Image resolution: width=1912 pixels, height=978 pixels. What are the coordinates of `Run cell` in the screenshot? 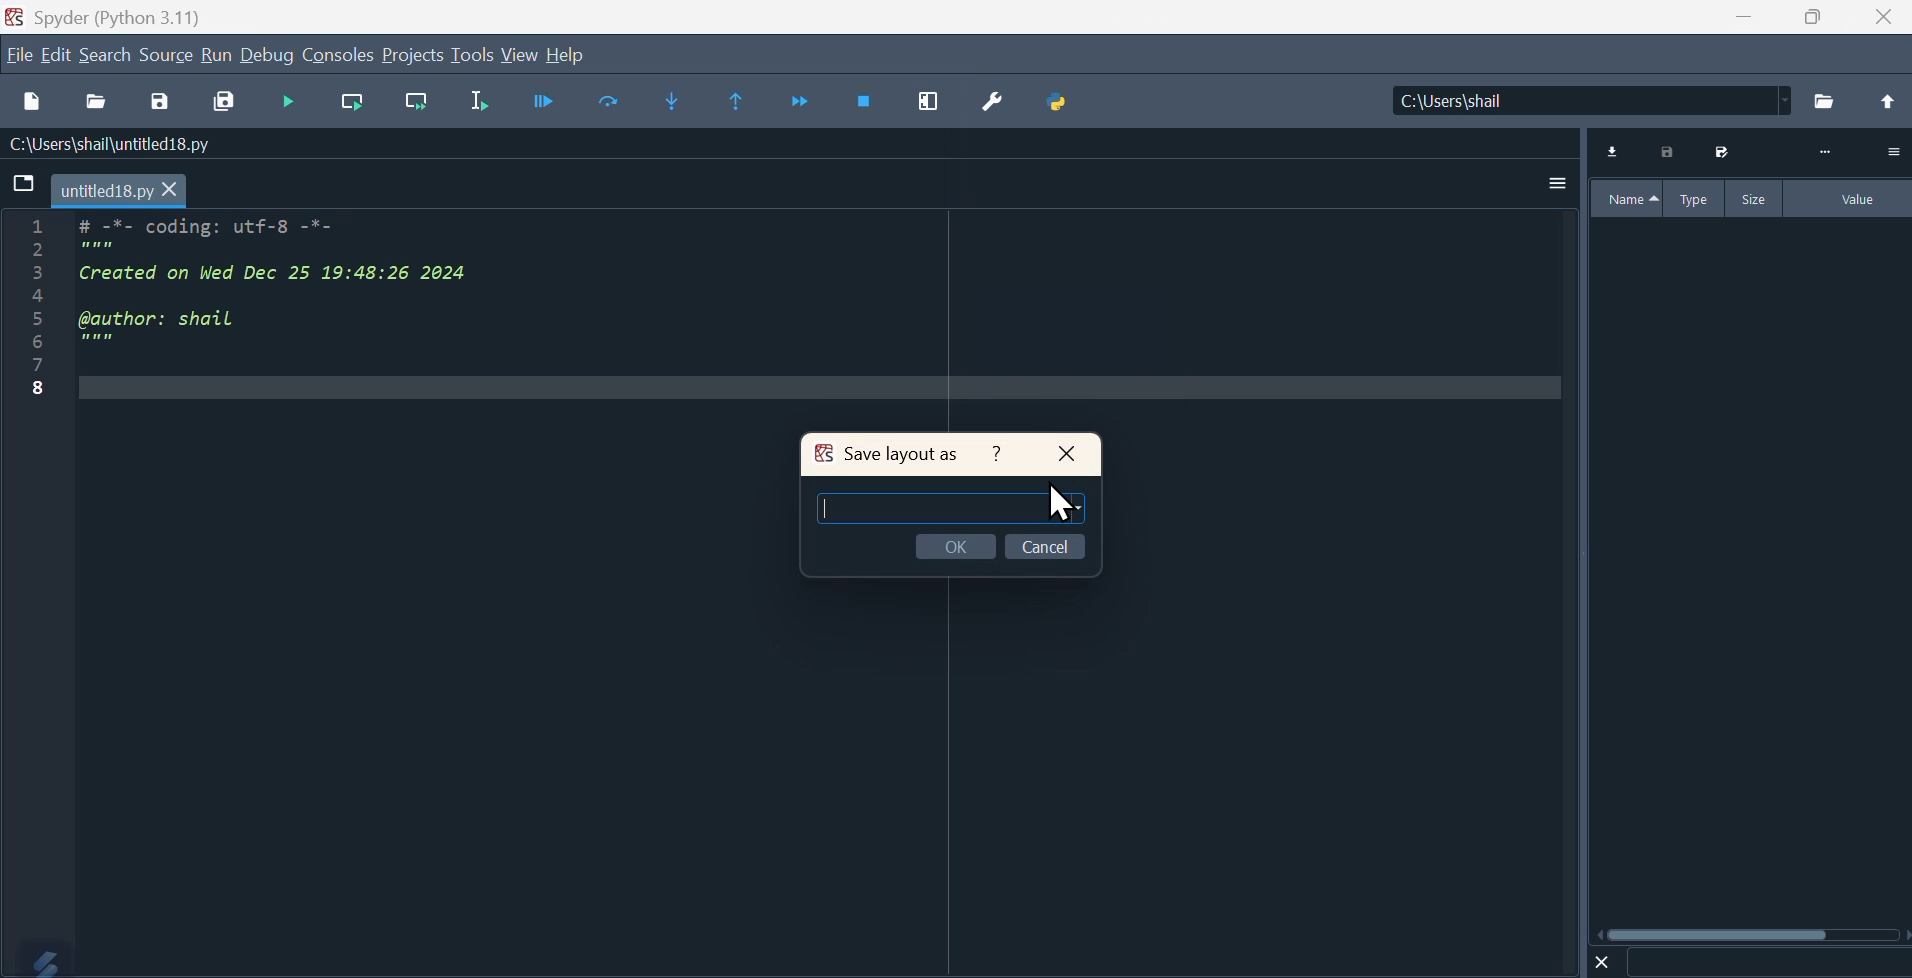 It's located at (286, 103).